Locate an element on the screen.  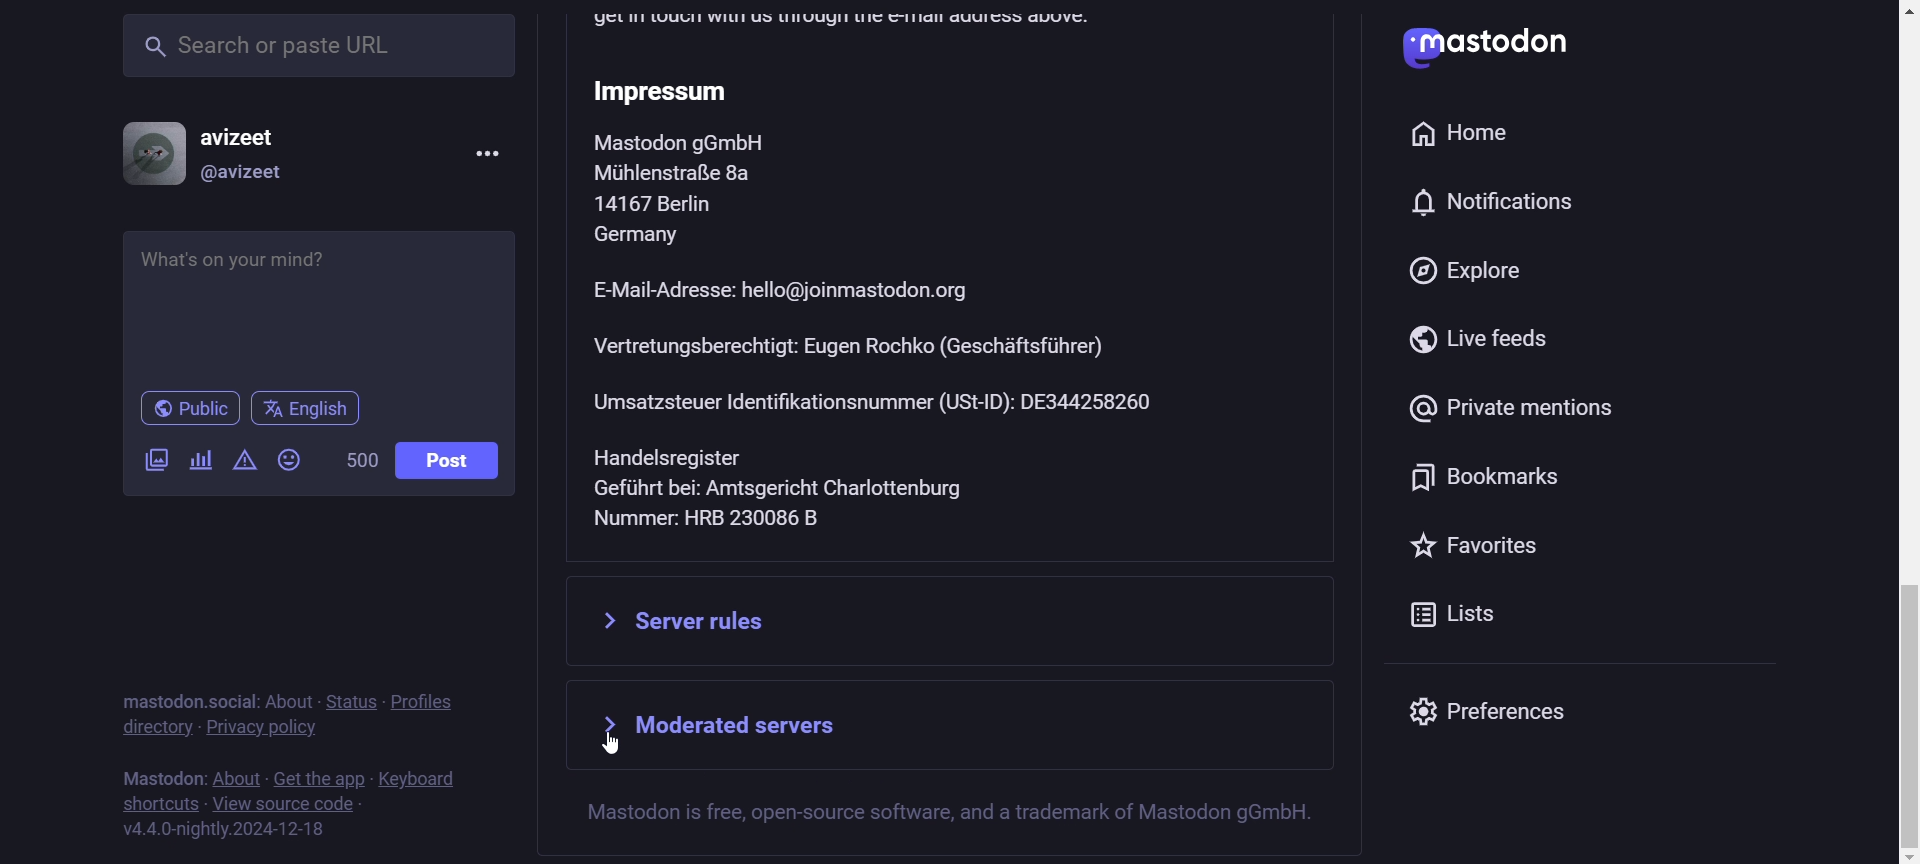
preferences is located at coordinates (1515, 715).